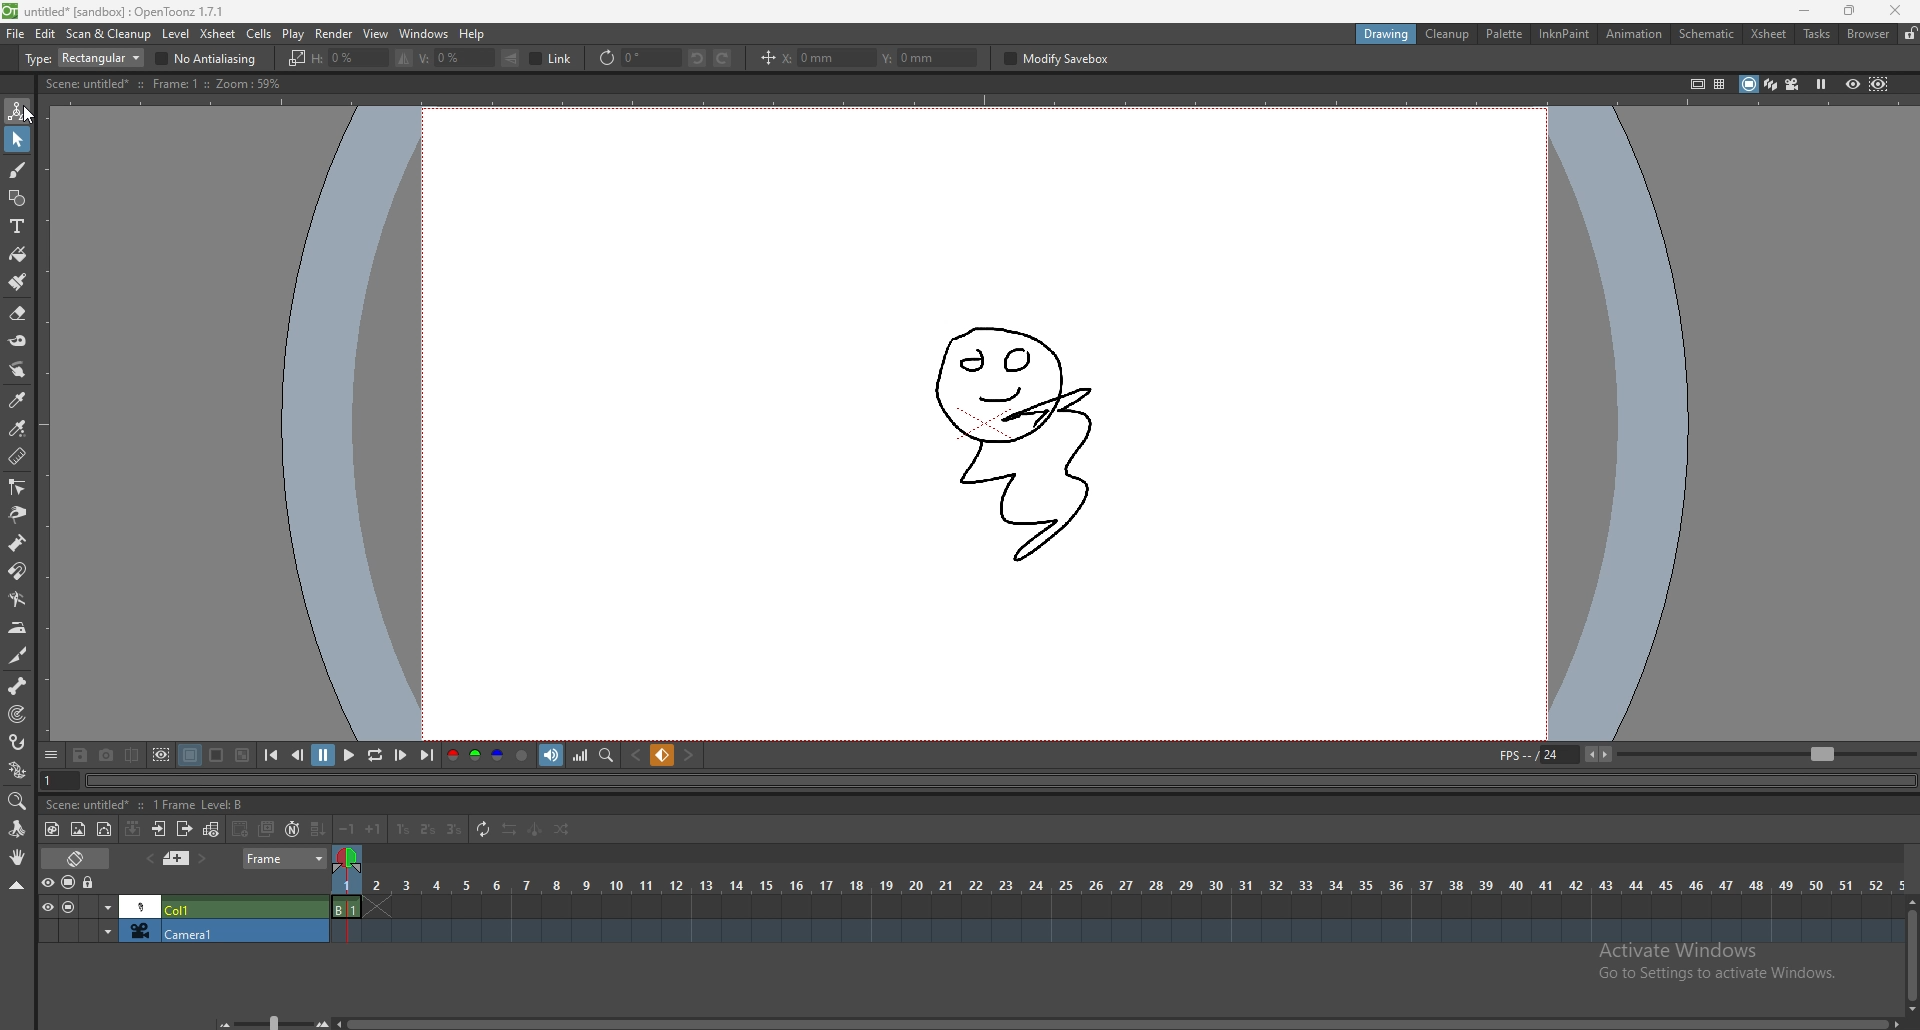 The width and height of the screenshot is (1920, 1030). I want to click on render, so click(335, 33).